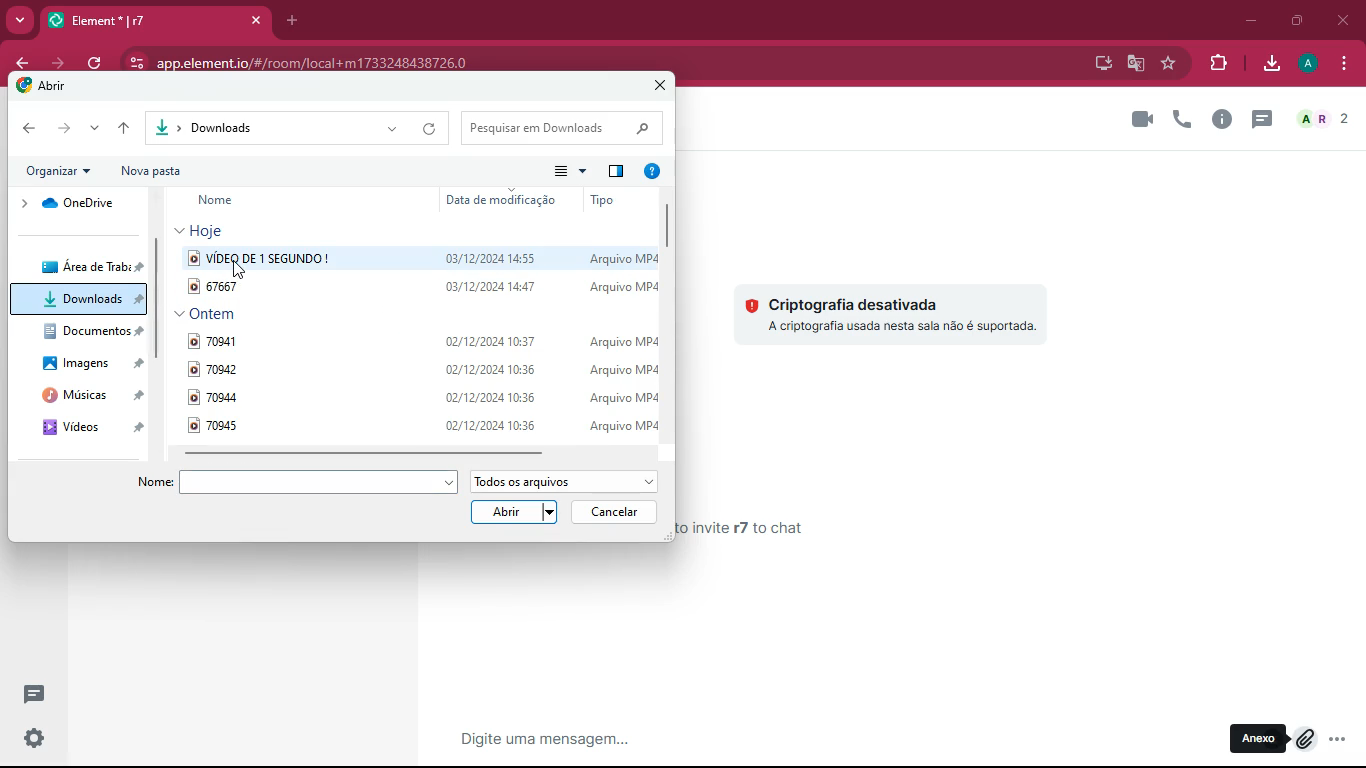  Describe the element at coordinates (659, 172) in the screenshot. I see `help` at that location.